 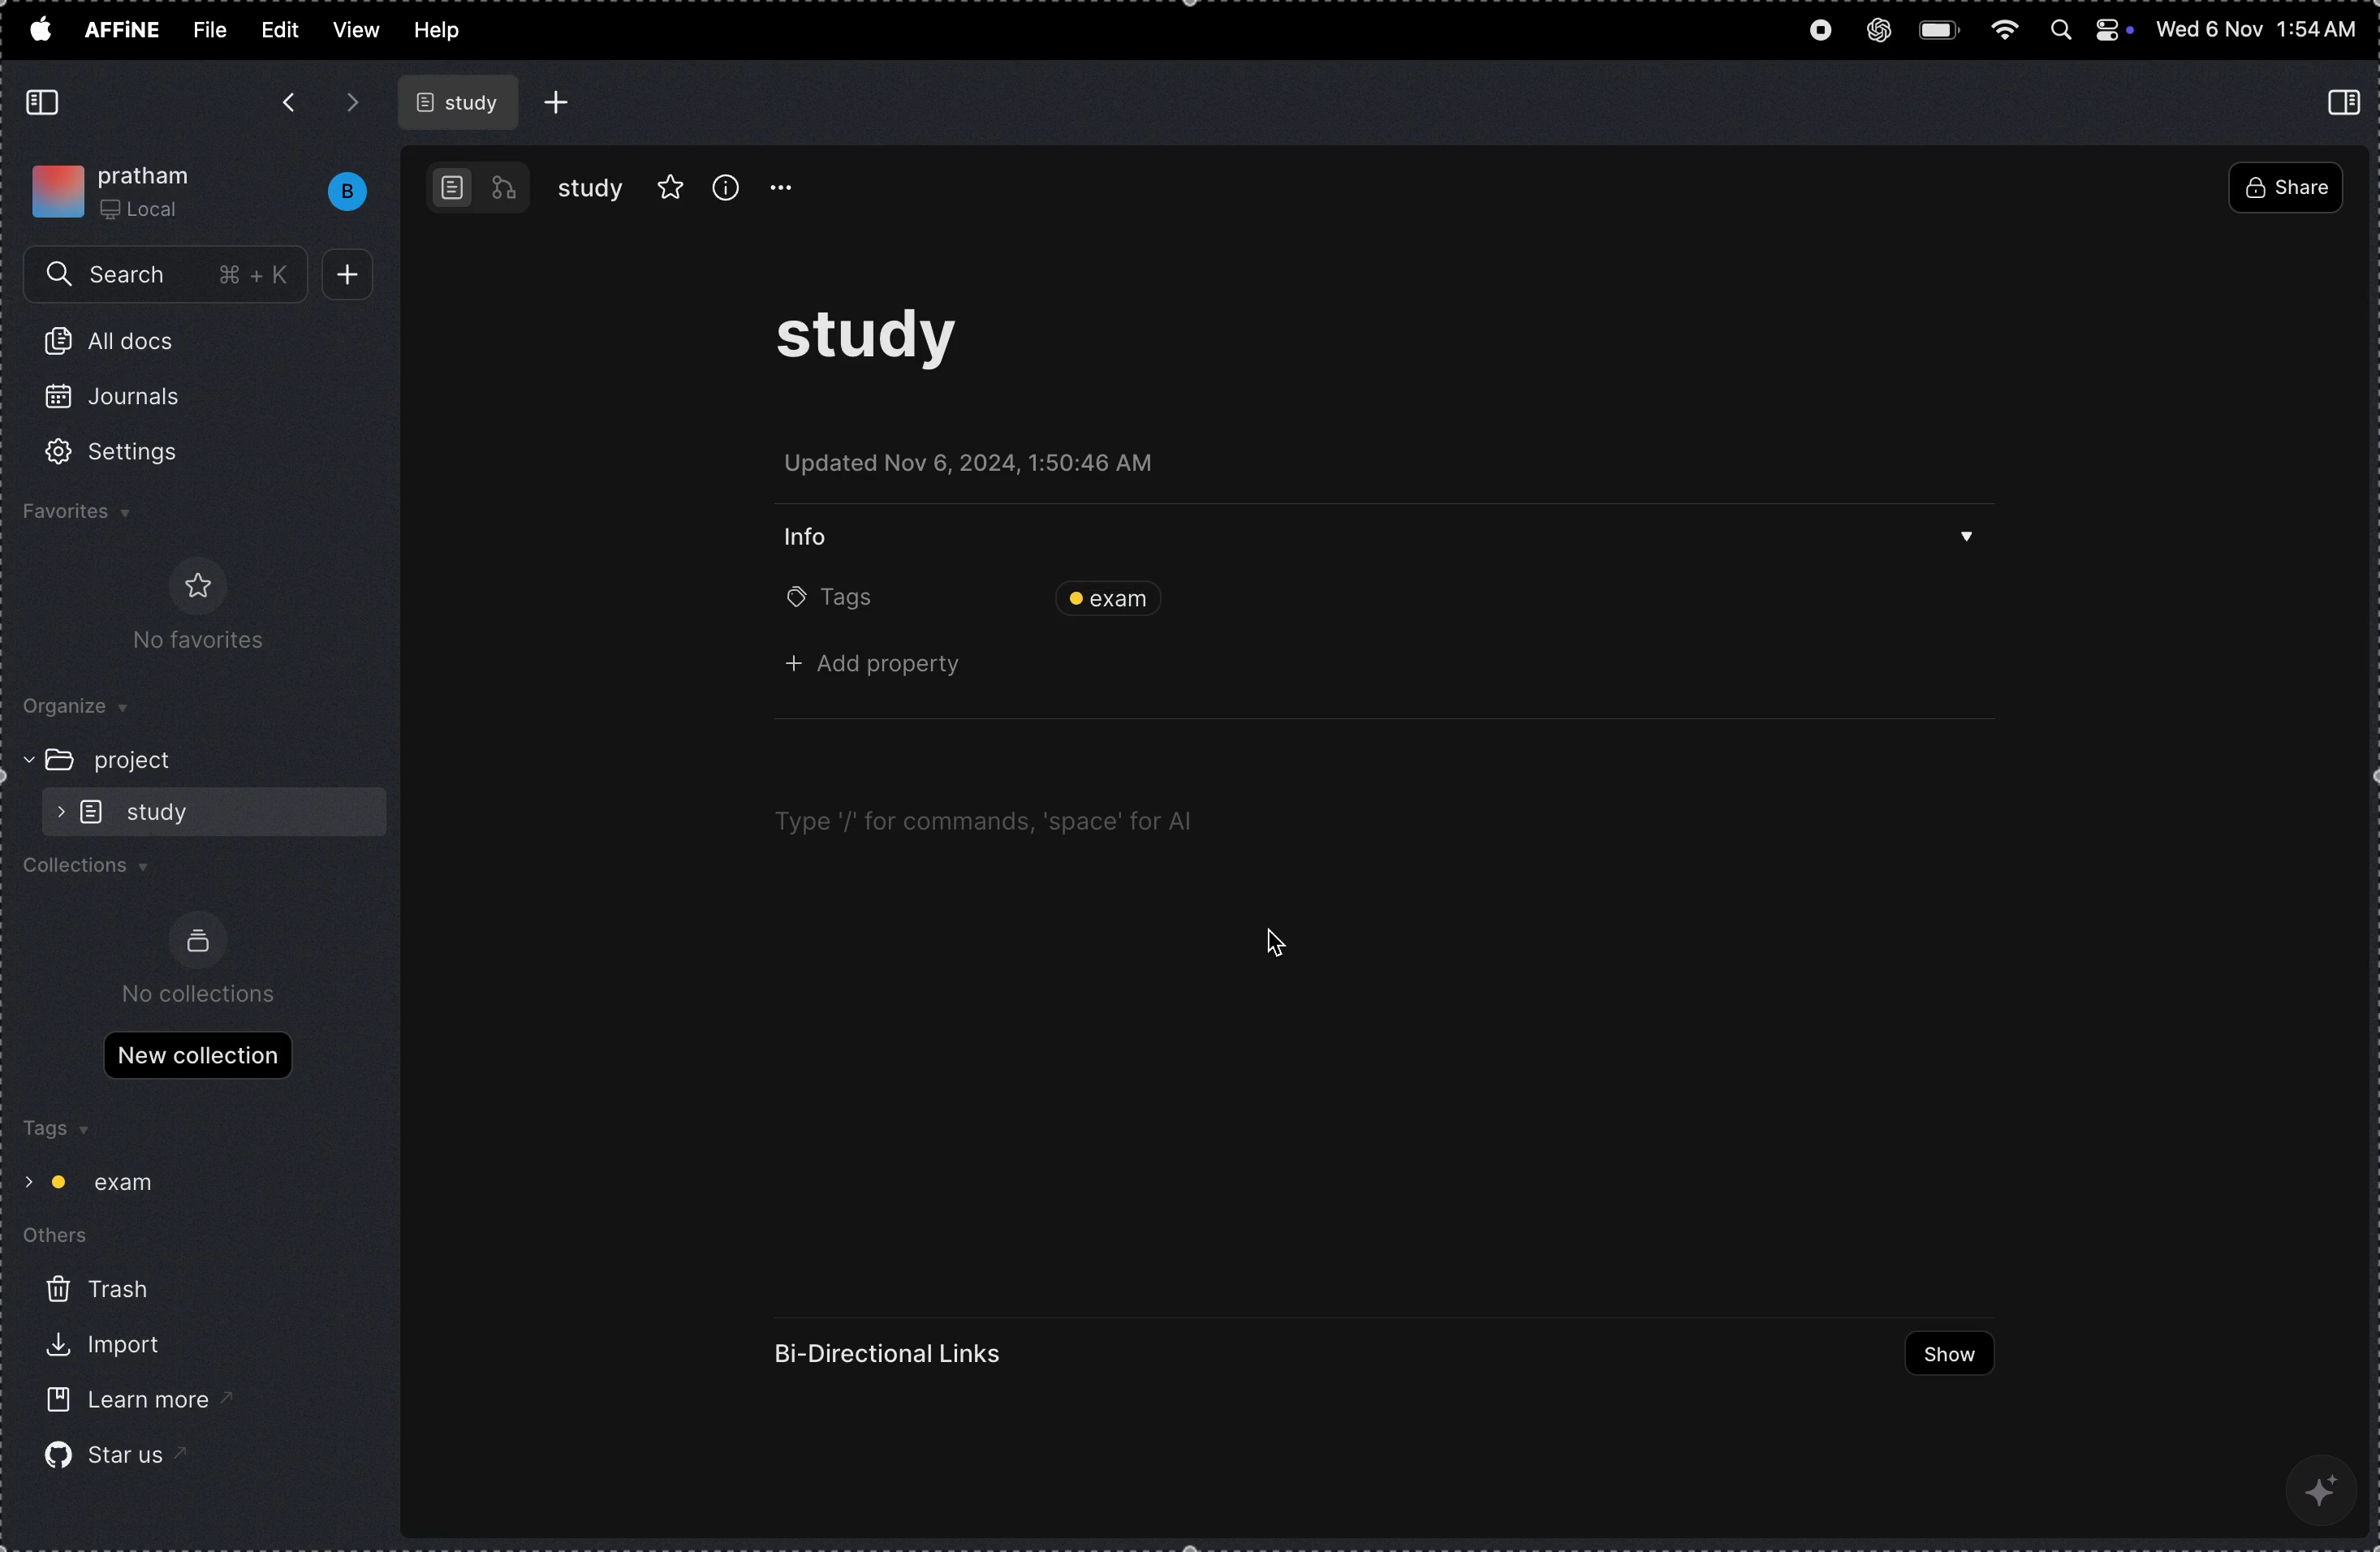 What do you see at coordinates (201, 994) in the screenshot?
I see `no collections` at bounding box center [201, 994].